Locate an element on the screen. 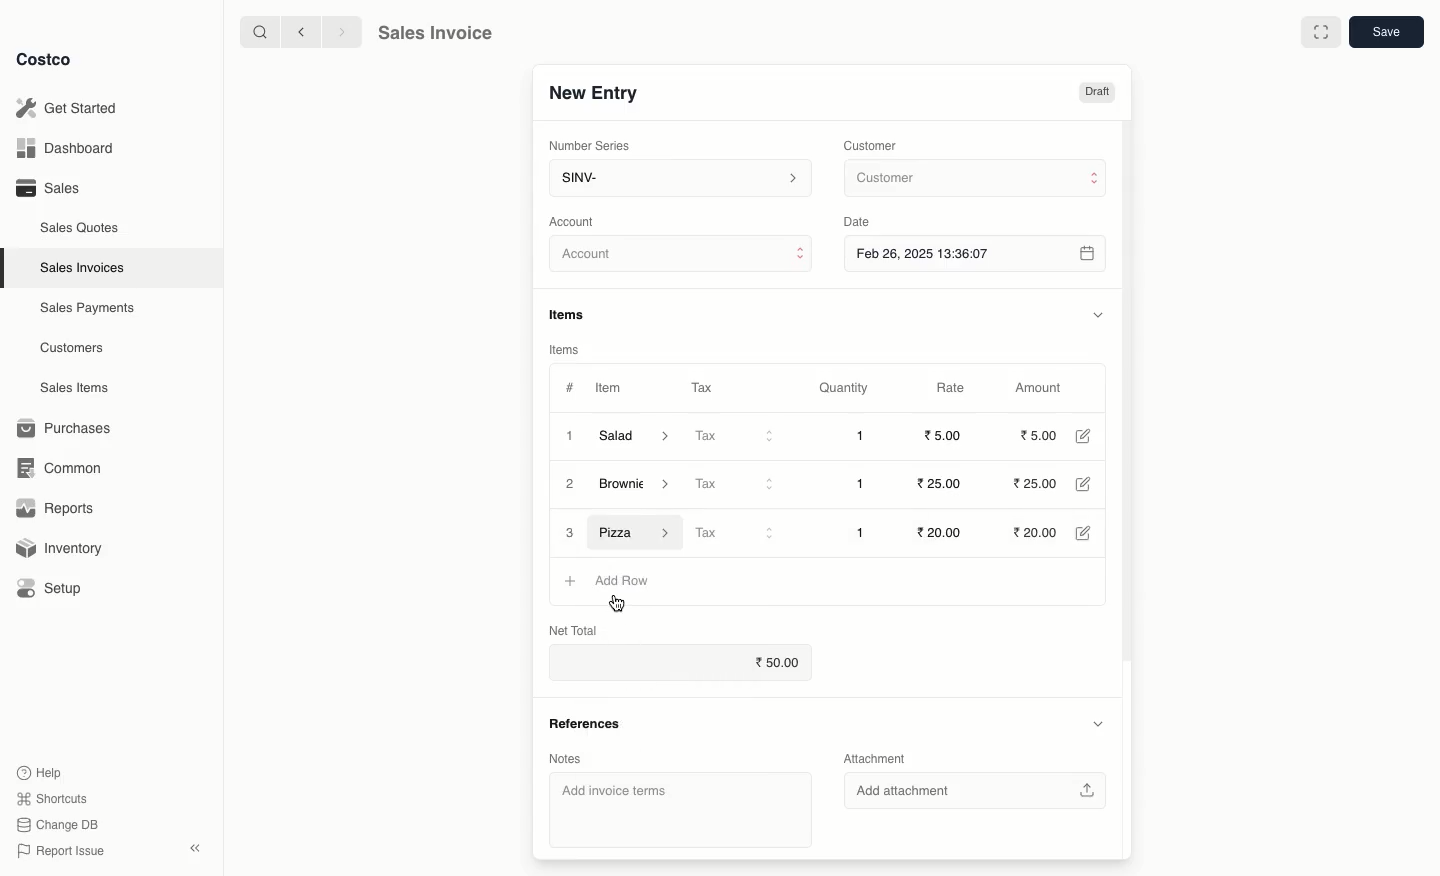 The height and width of the screenshot is (876, 1440). Collapse is located at coordinates (197, 849).